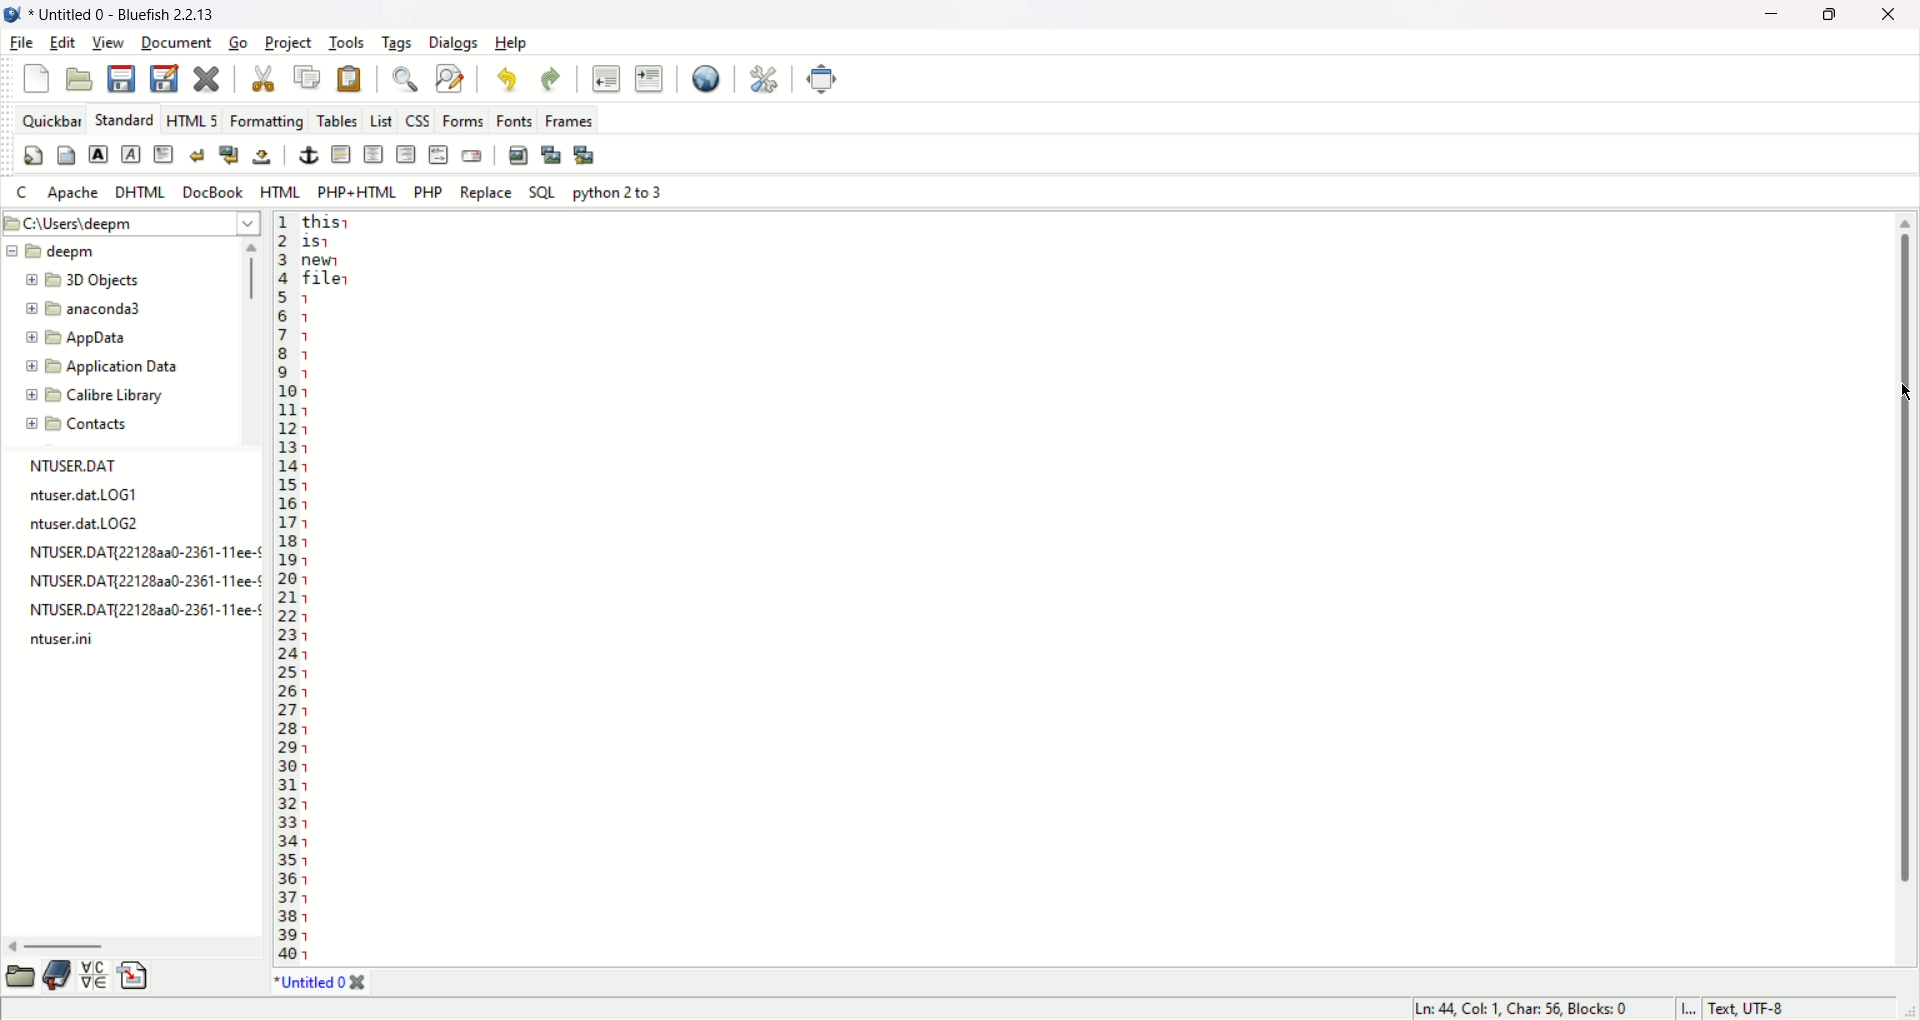  Describe the element at coordinates (229, 155) in the screenshot. I see `break and clear` at that location.